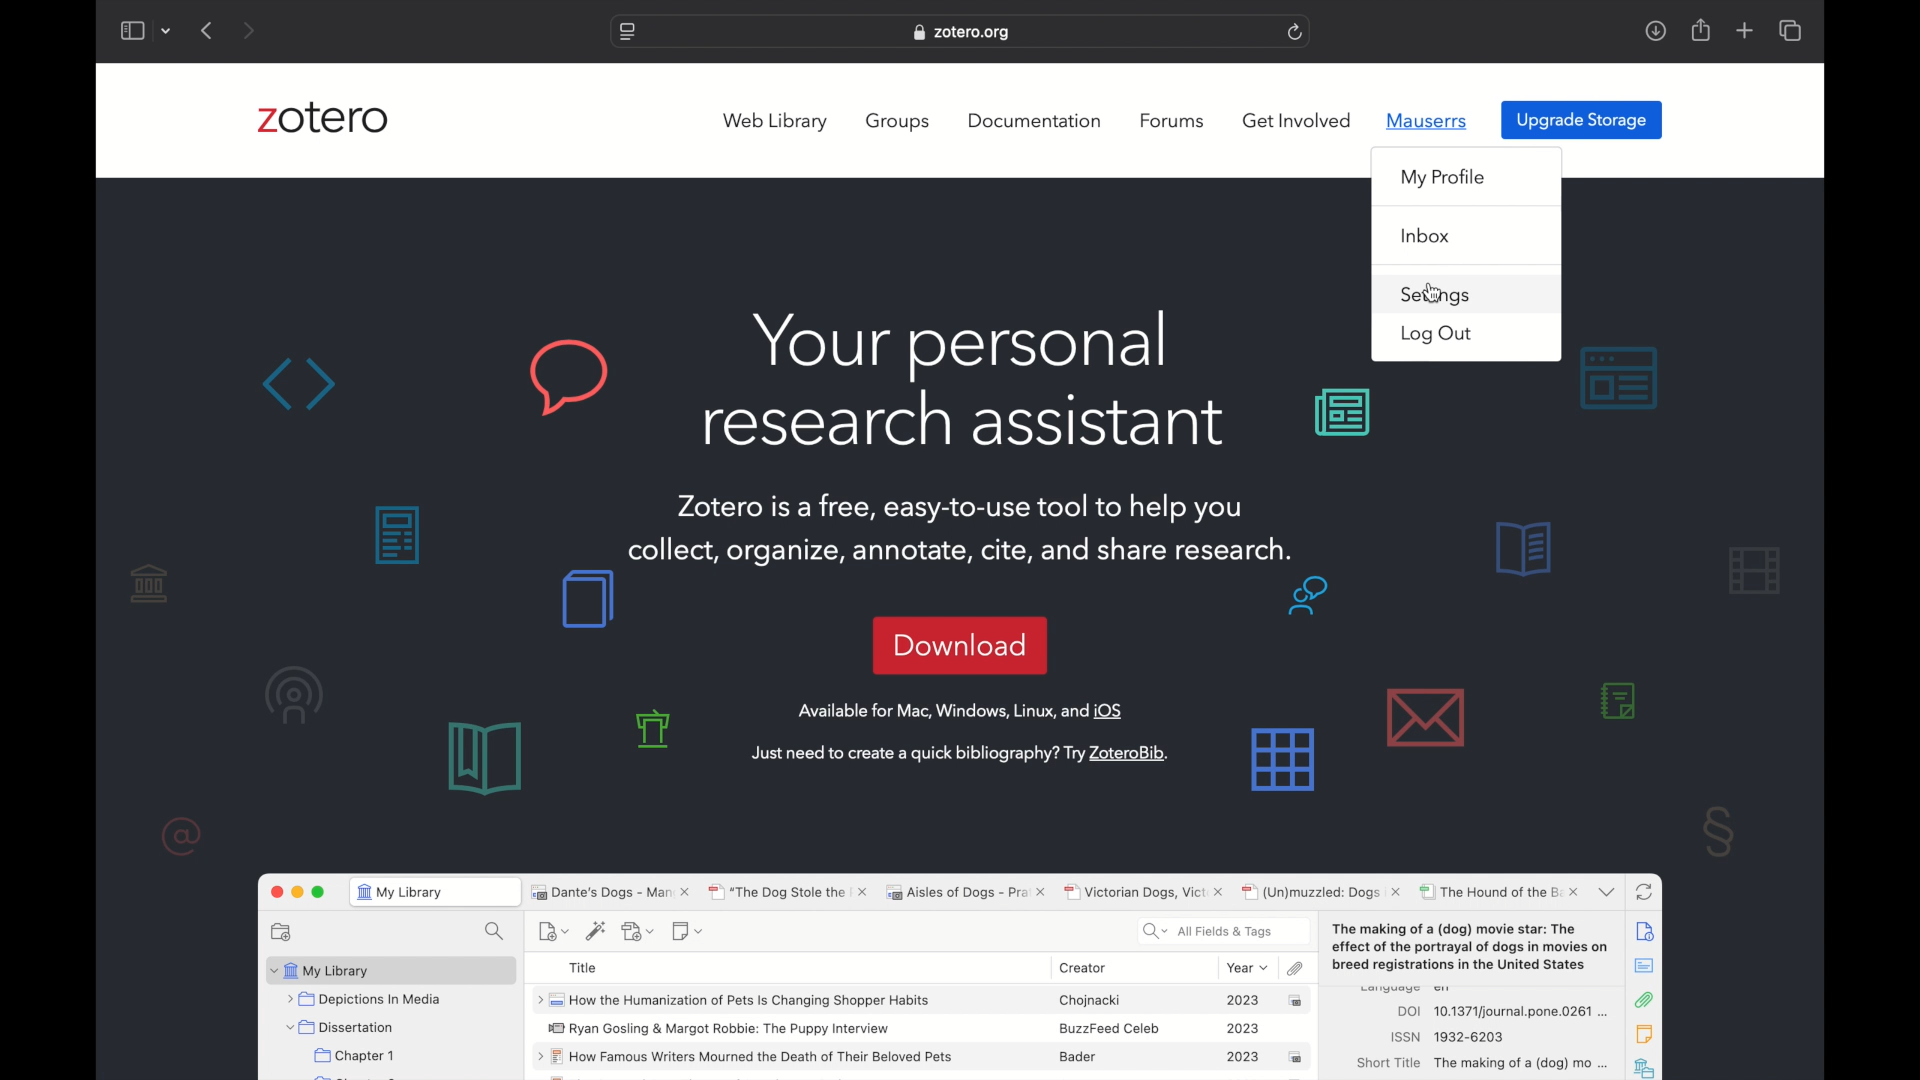 Image resolution: width=1920 pixels, height=1080 pixels. Describe the element at coordinates (1036, 121) in the screenshot. I see `documentation` at that location.